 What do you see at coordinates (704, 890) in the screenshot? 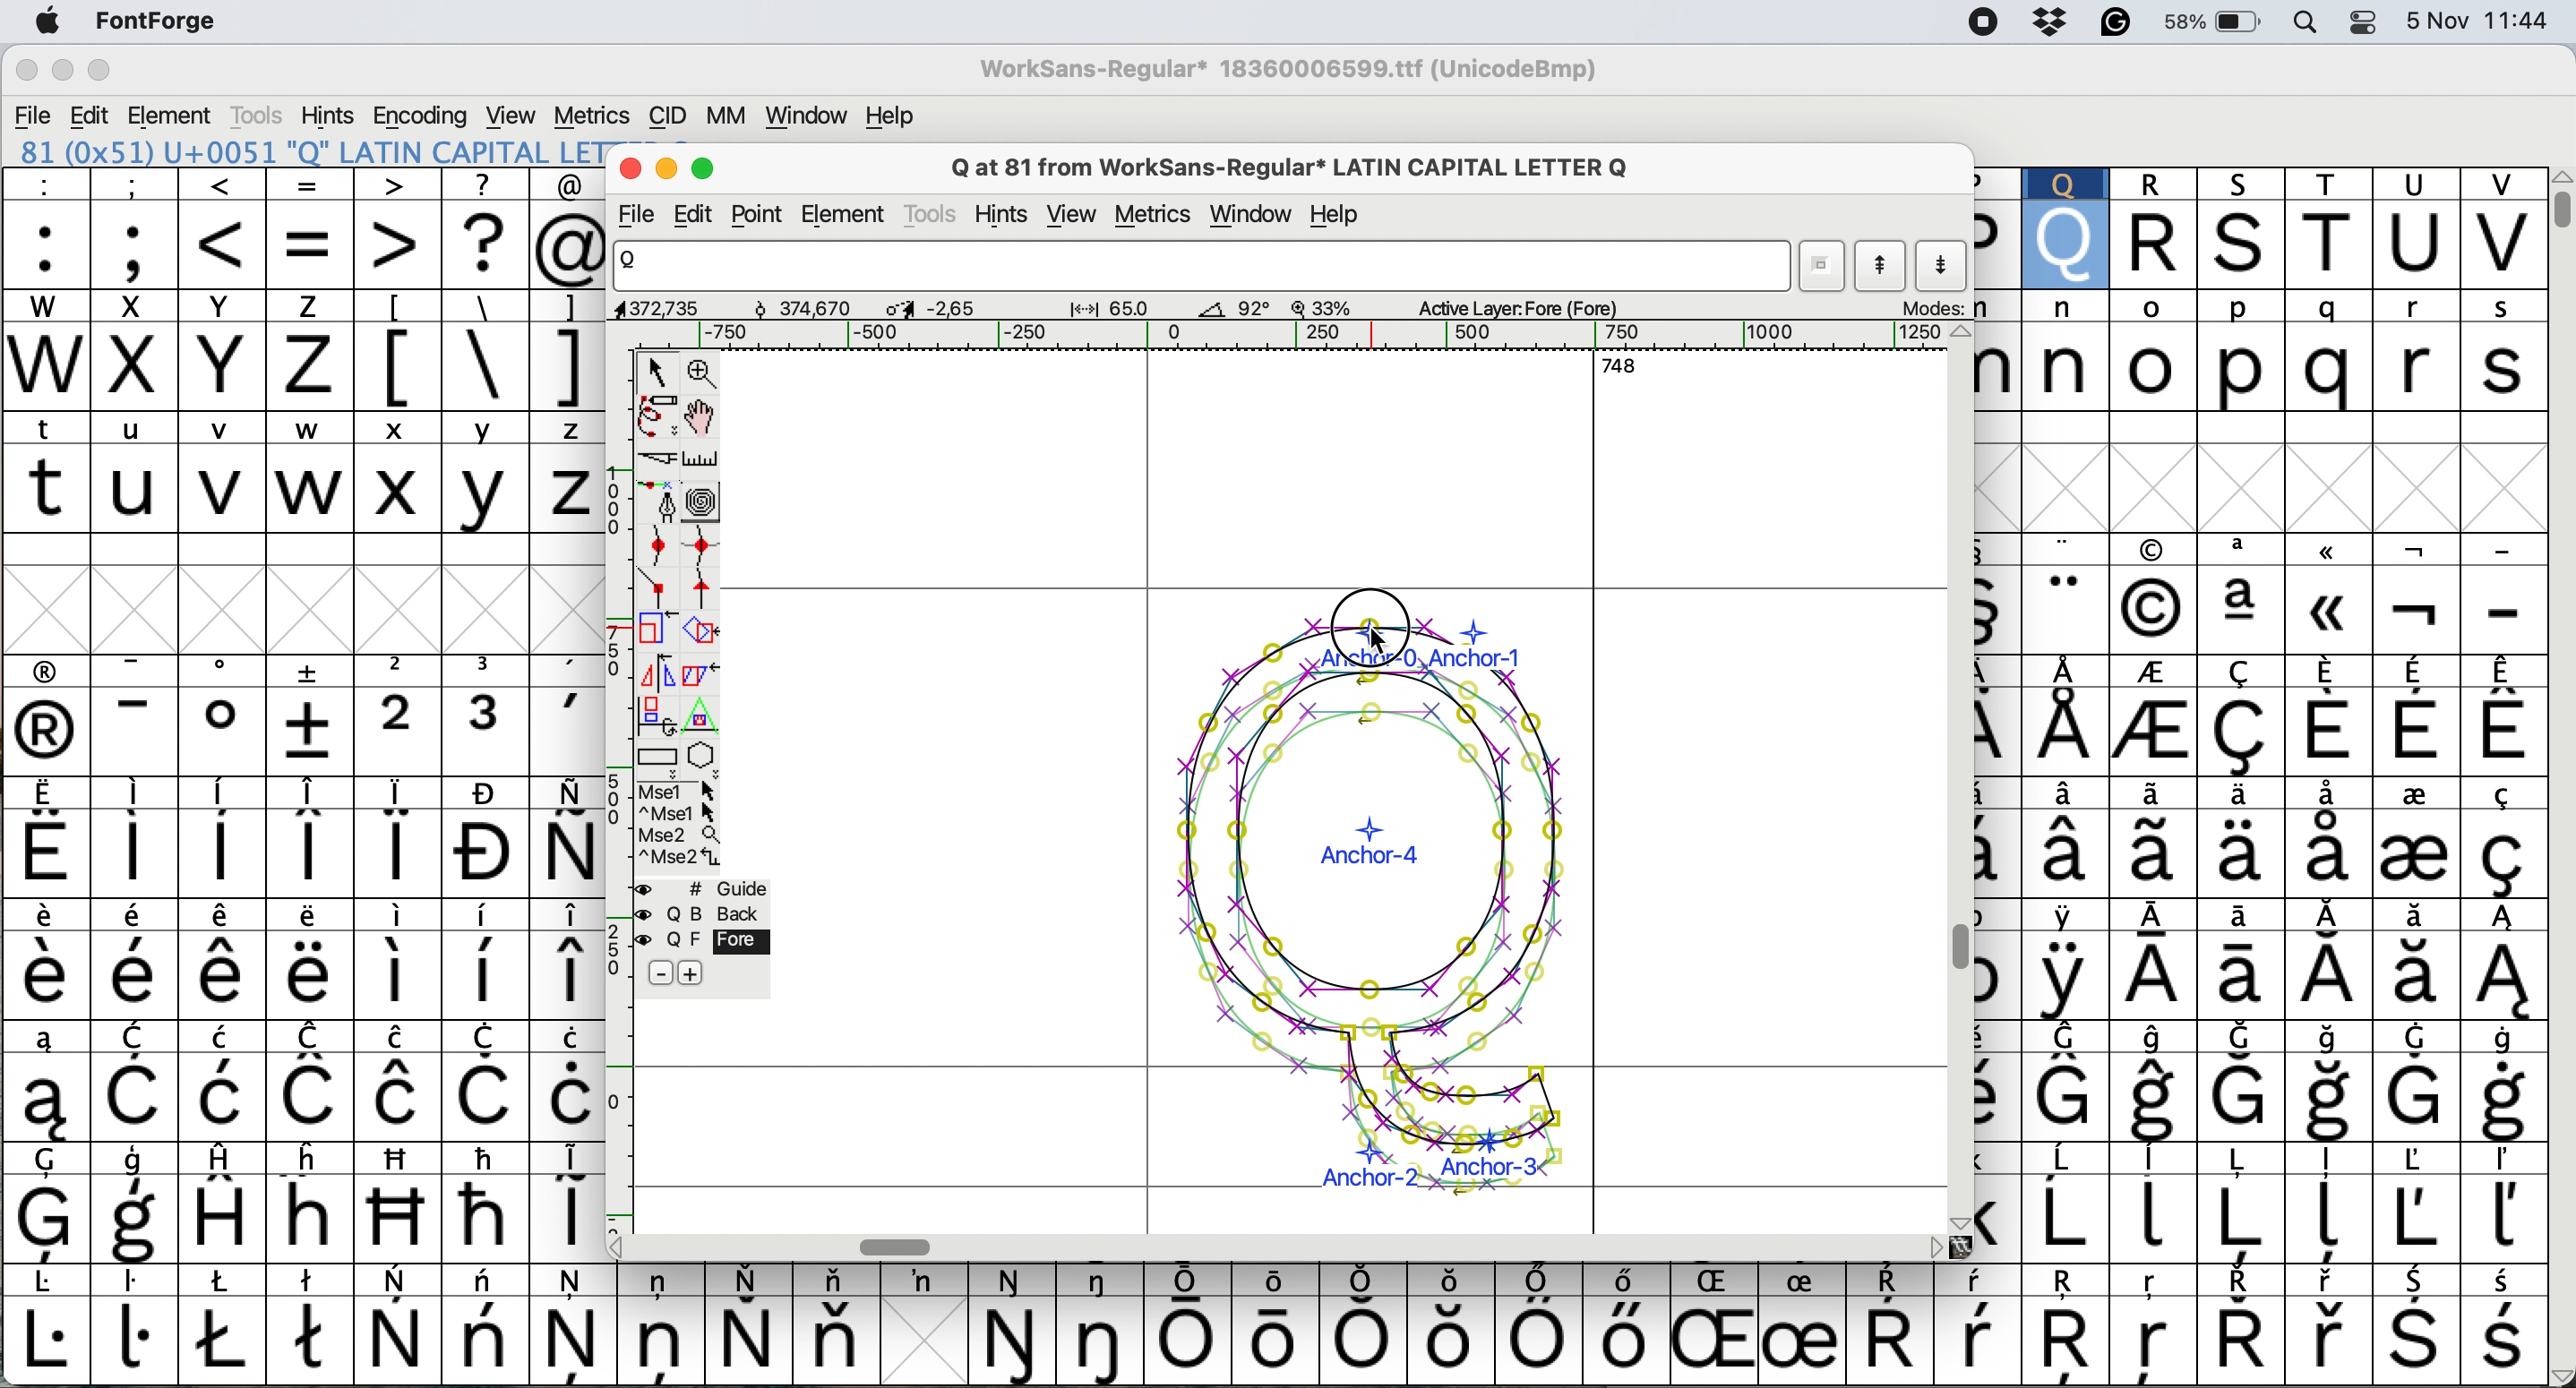
I see `guide` at bounding box center [704, 890].